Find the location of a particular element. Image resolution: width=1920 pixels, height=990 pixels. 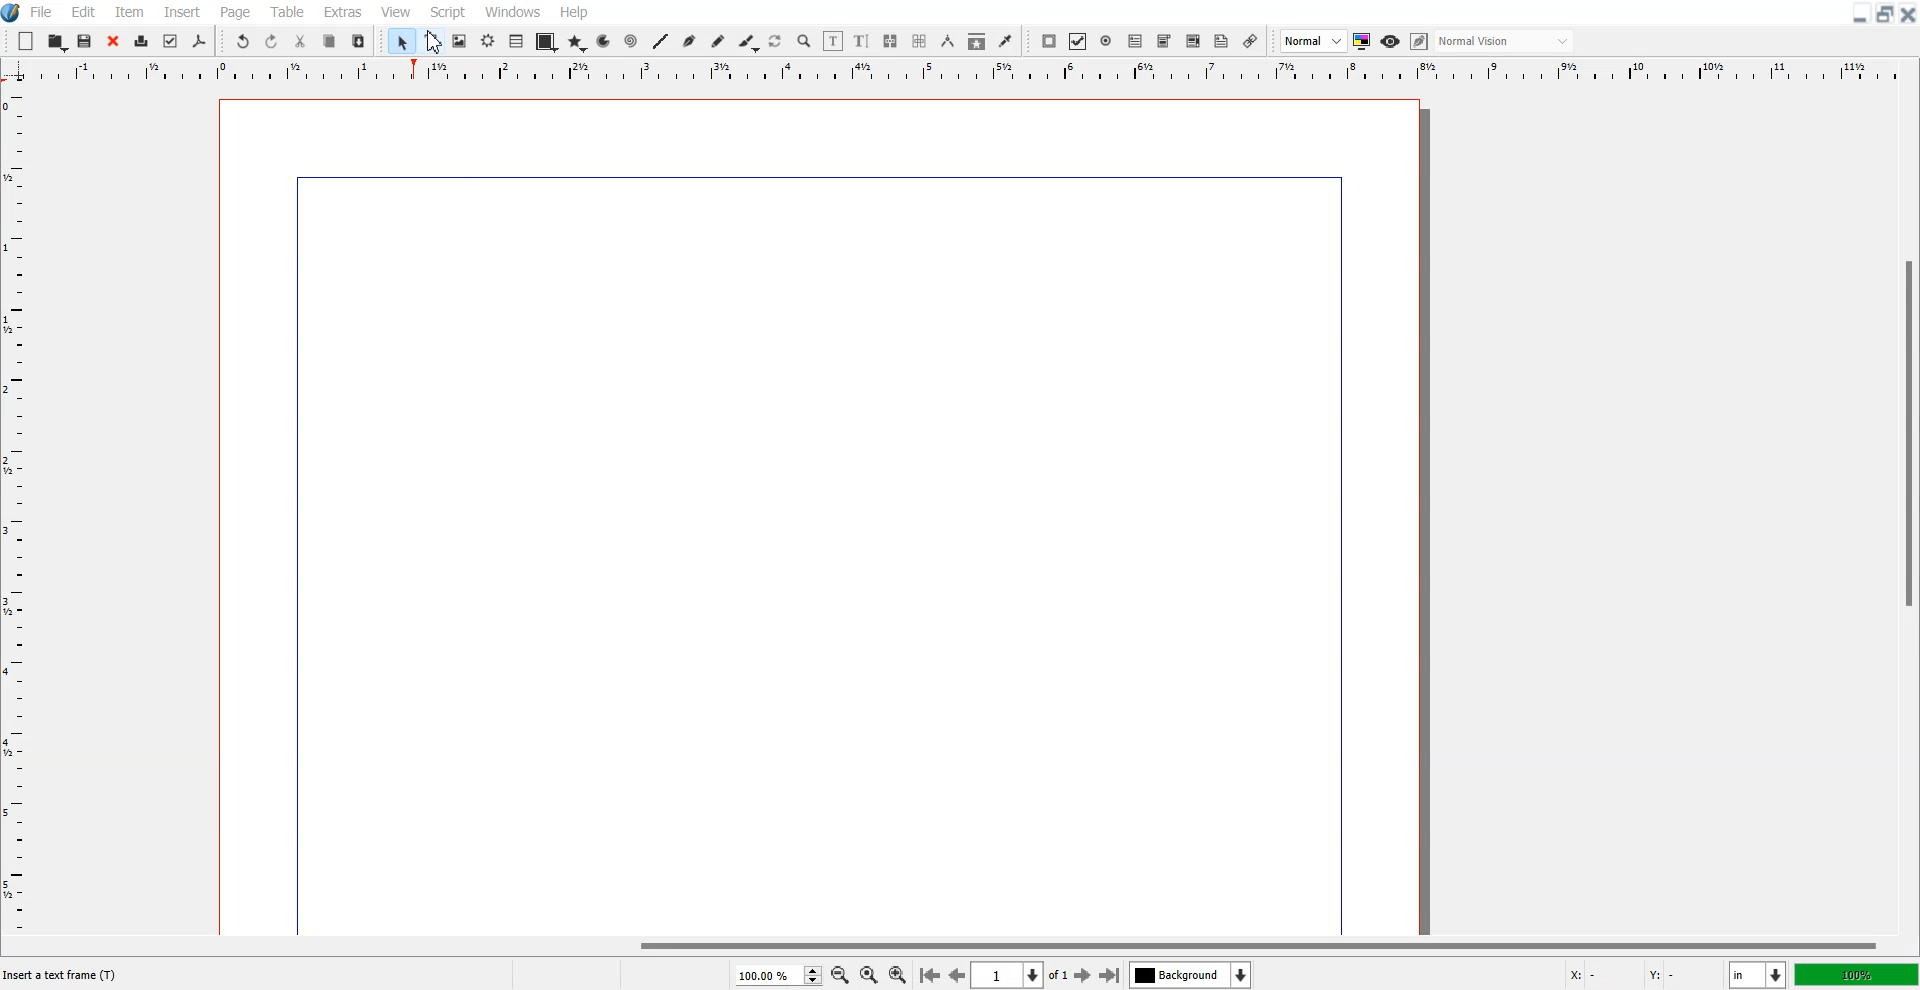

Freehand line  is located at coordinates (718, 42).